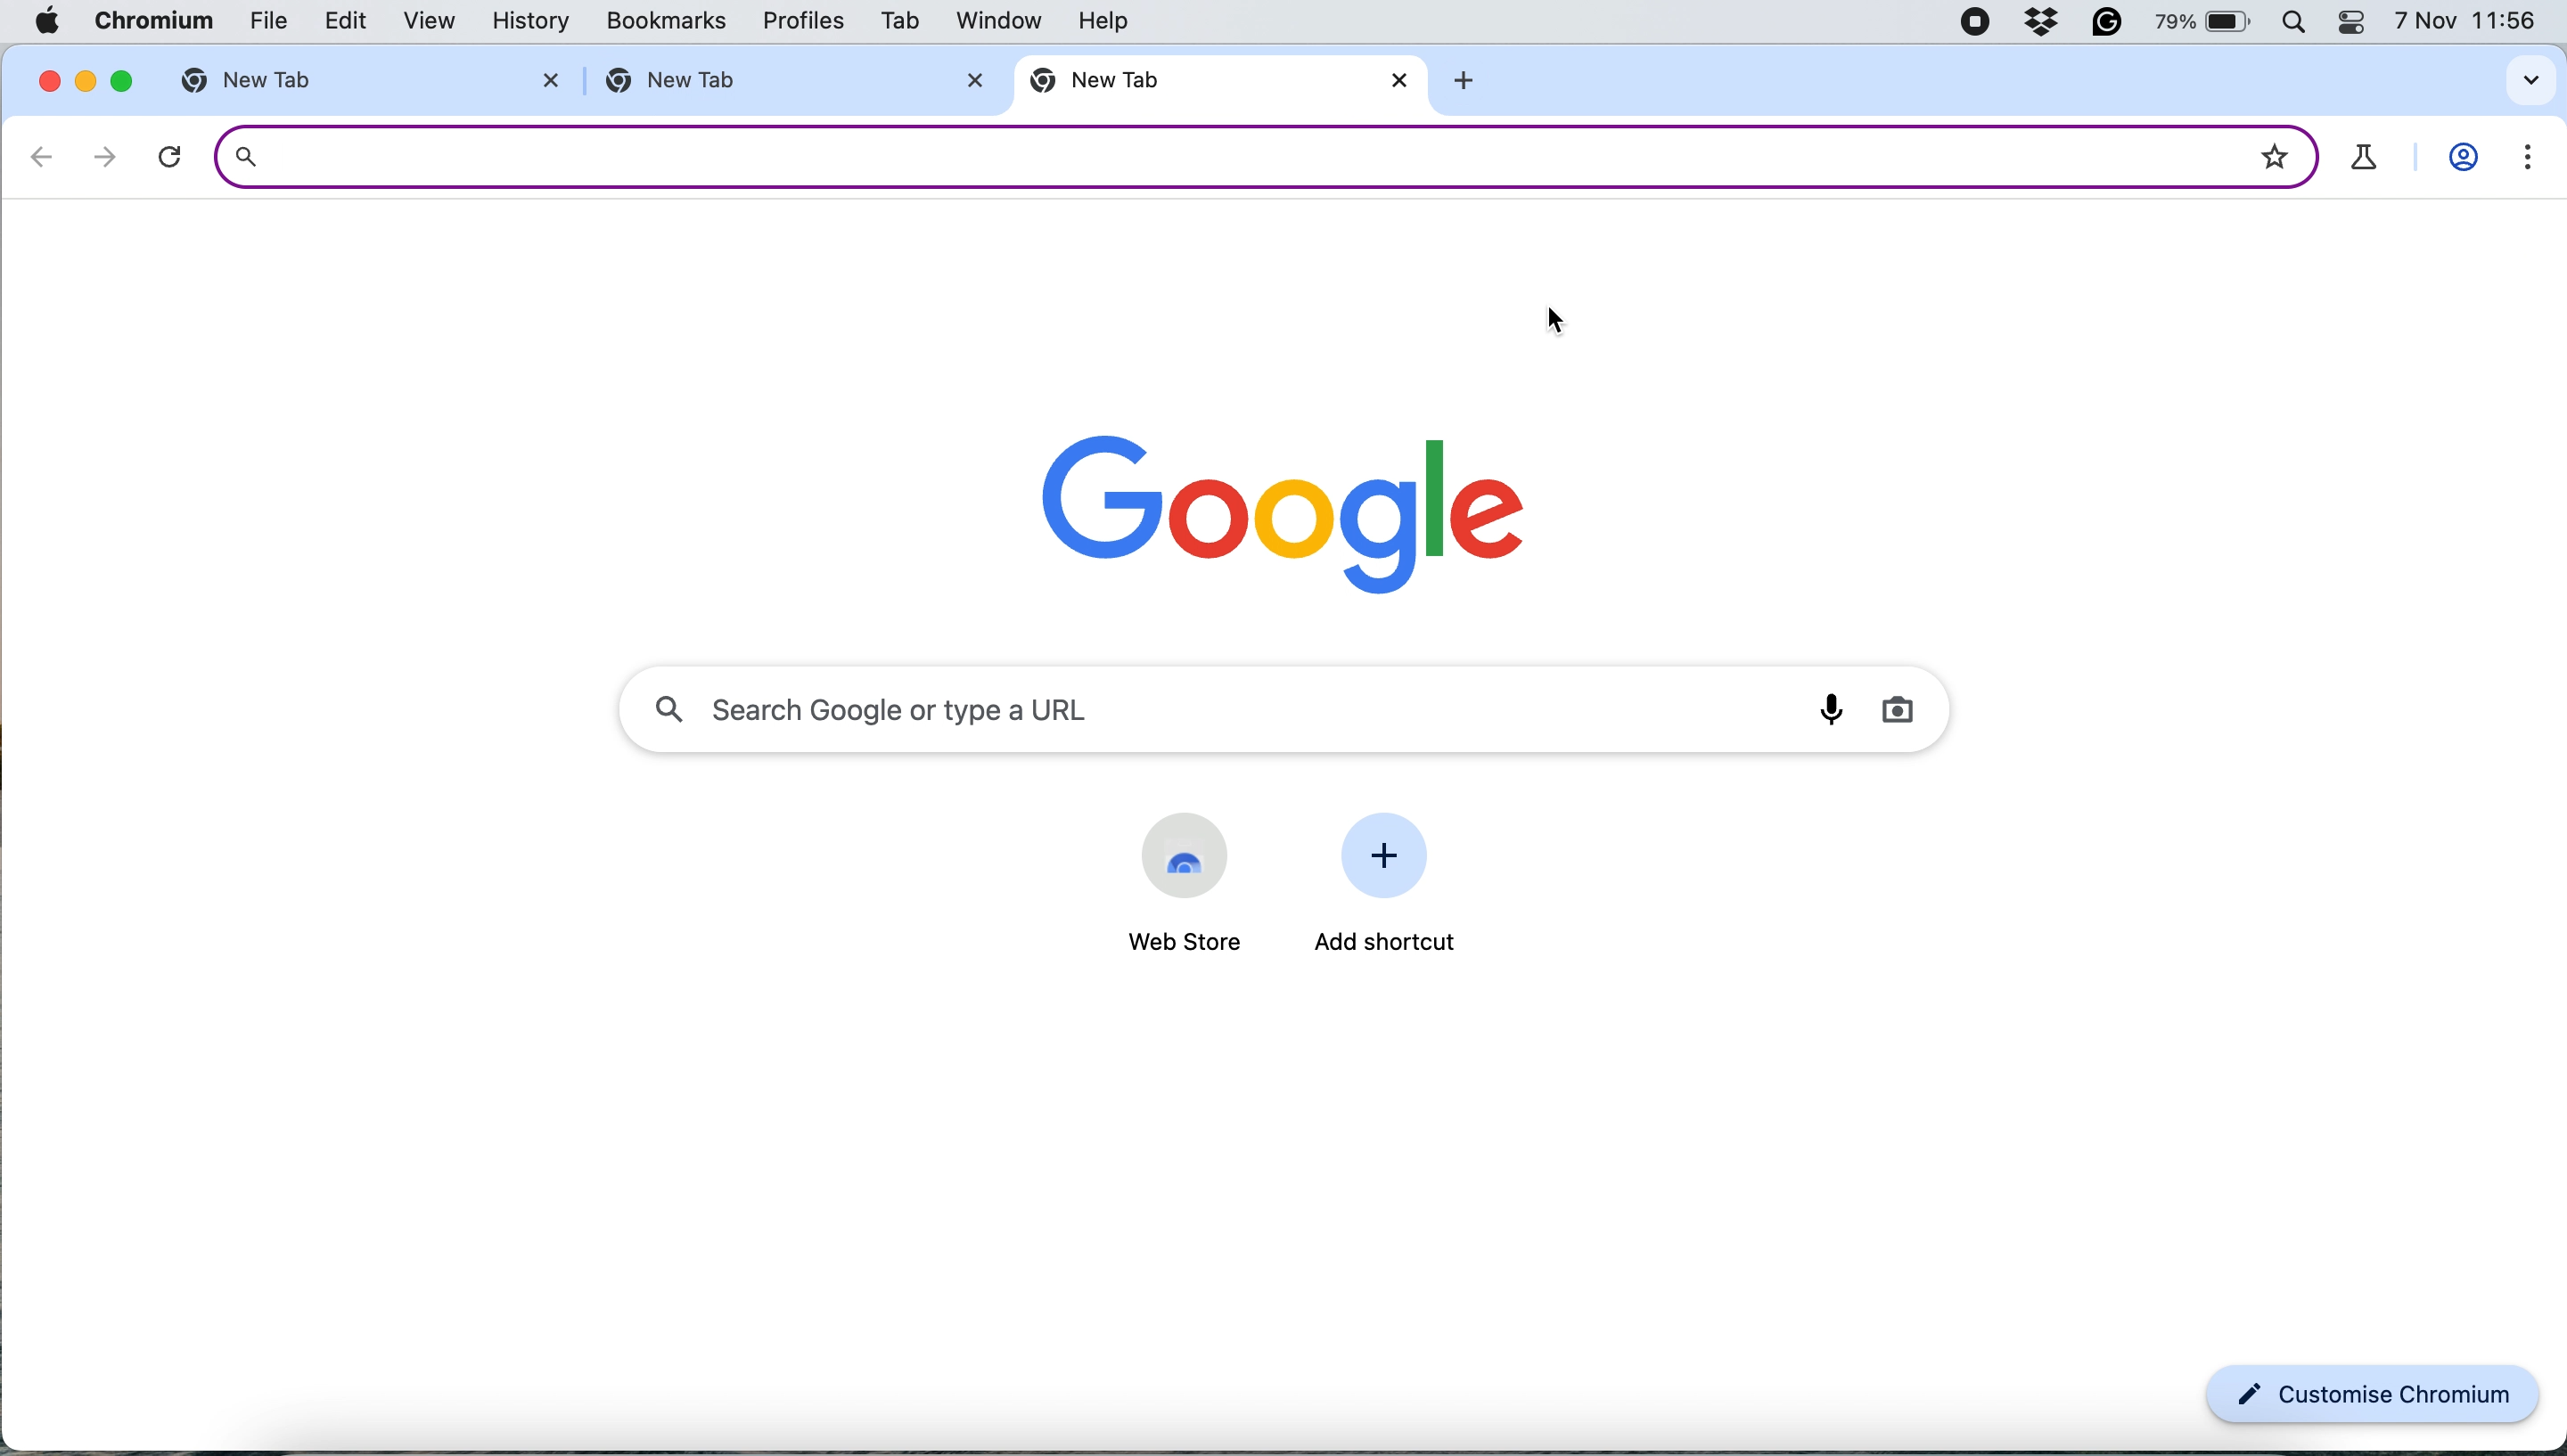  I want to click on google, so click(1289, 506).